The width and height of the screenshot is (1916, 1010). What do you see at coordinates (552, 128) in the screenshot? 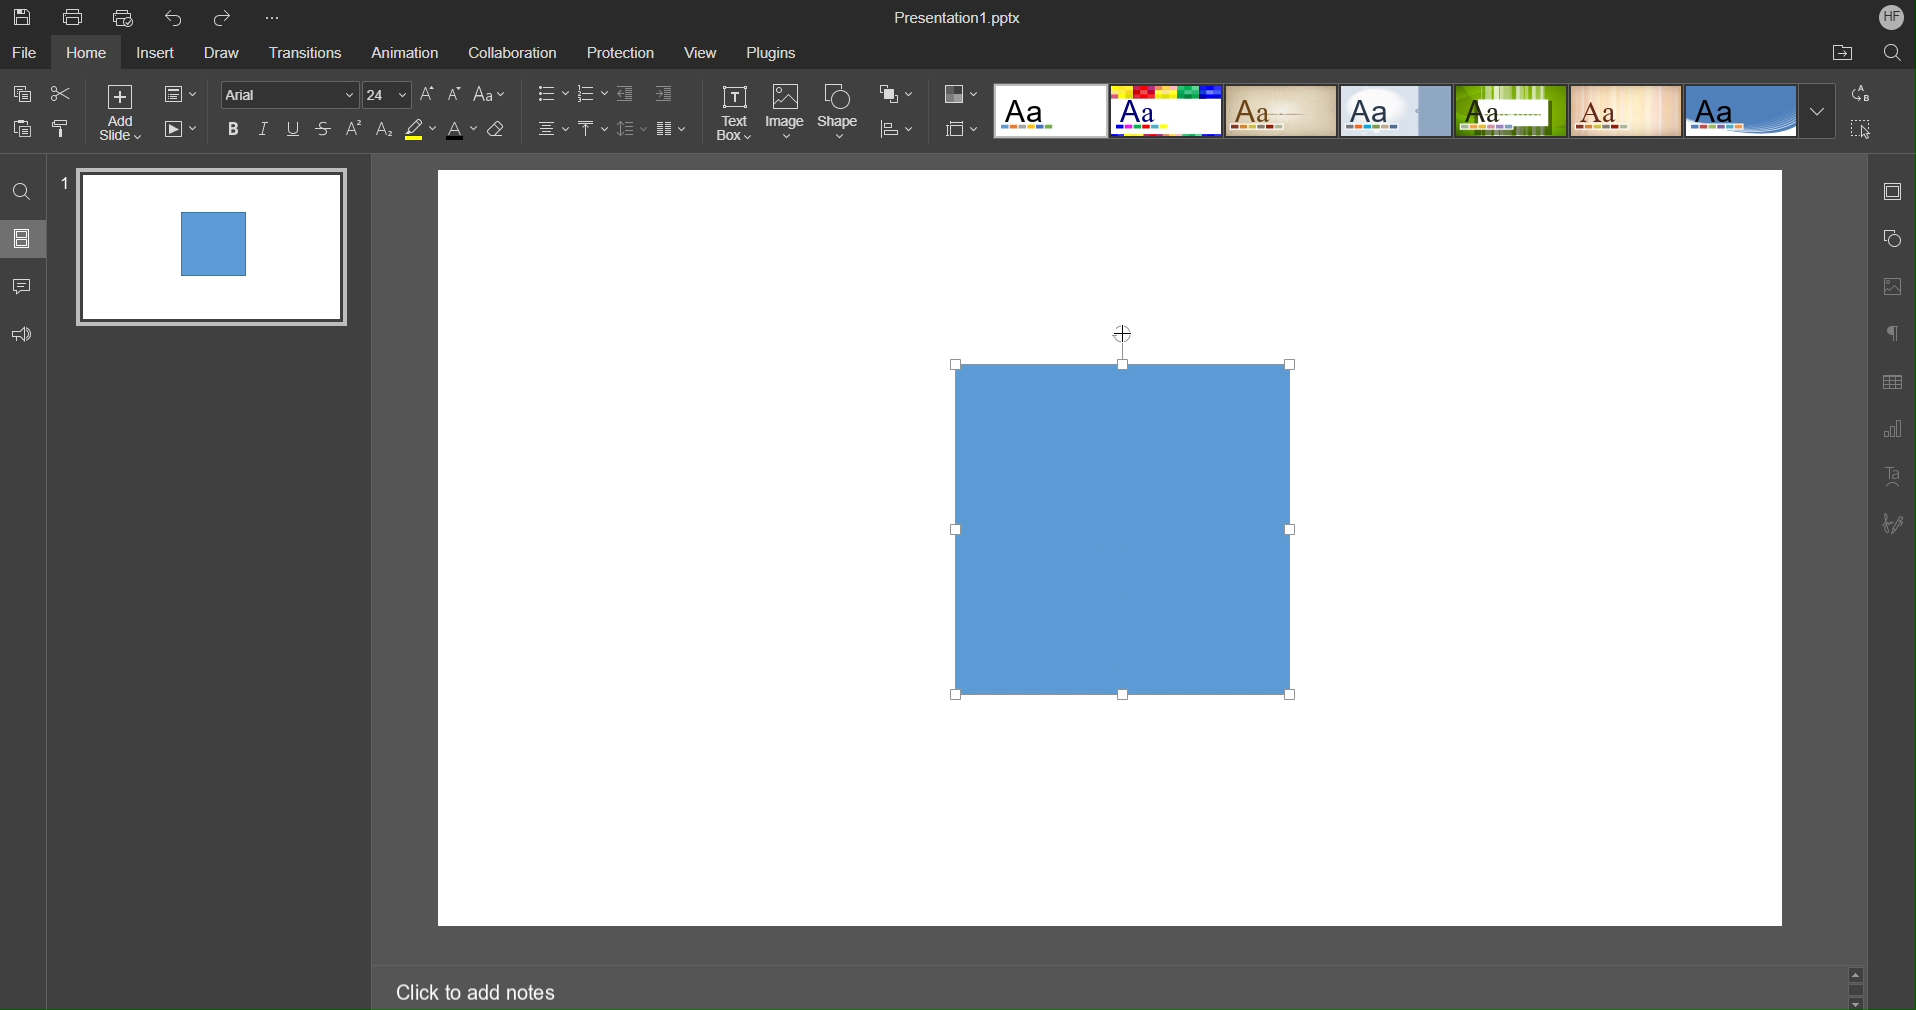
I see `Alignment` at bounding box center [552, 128].